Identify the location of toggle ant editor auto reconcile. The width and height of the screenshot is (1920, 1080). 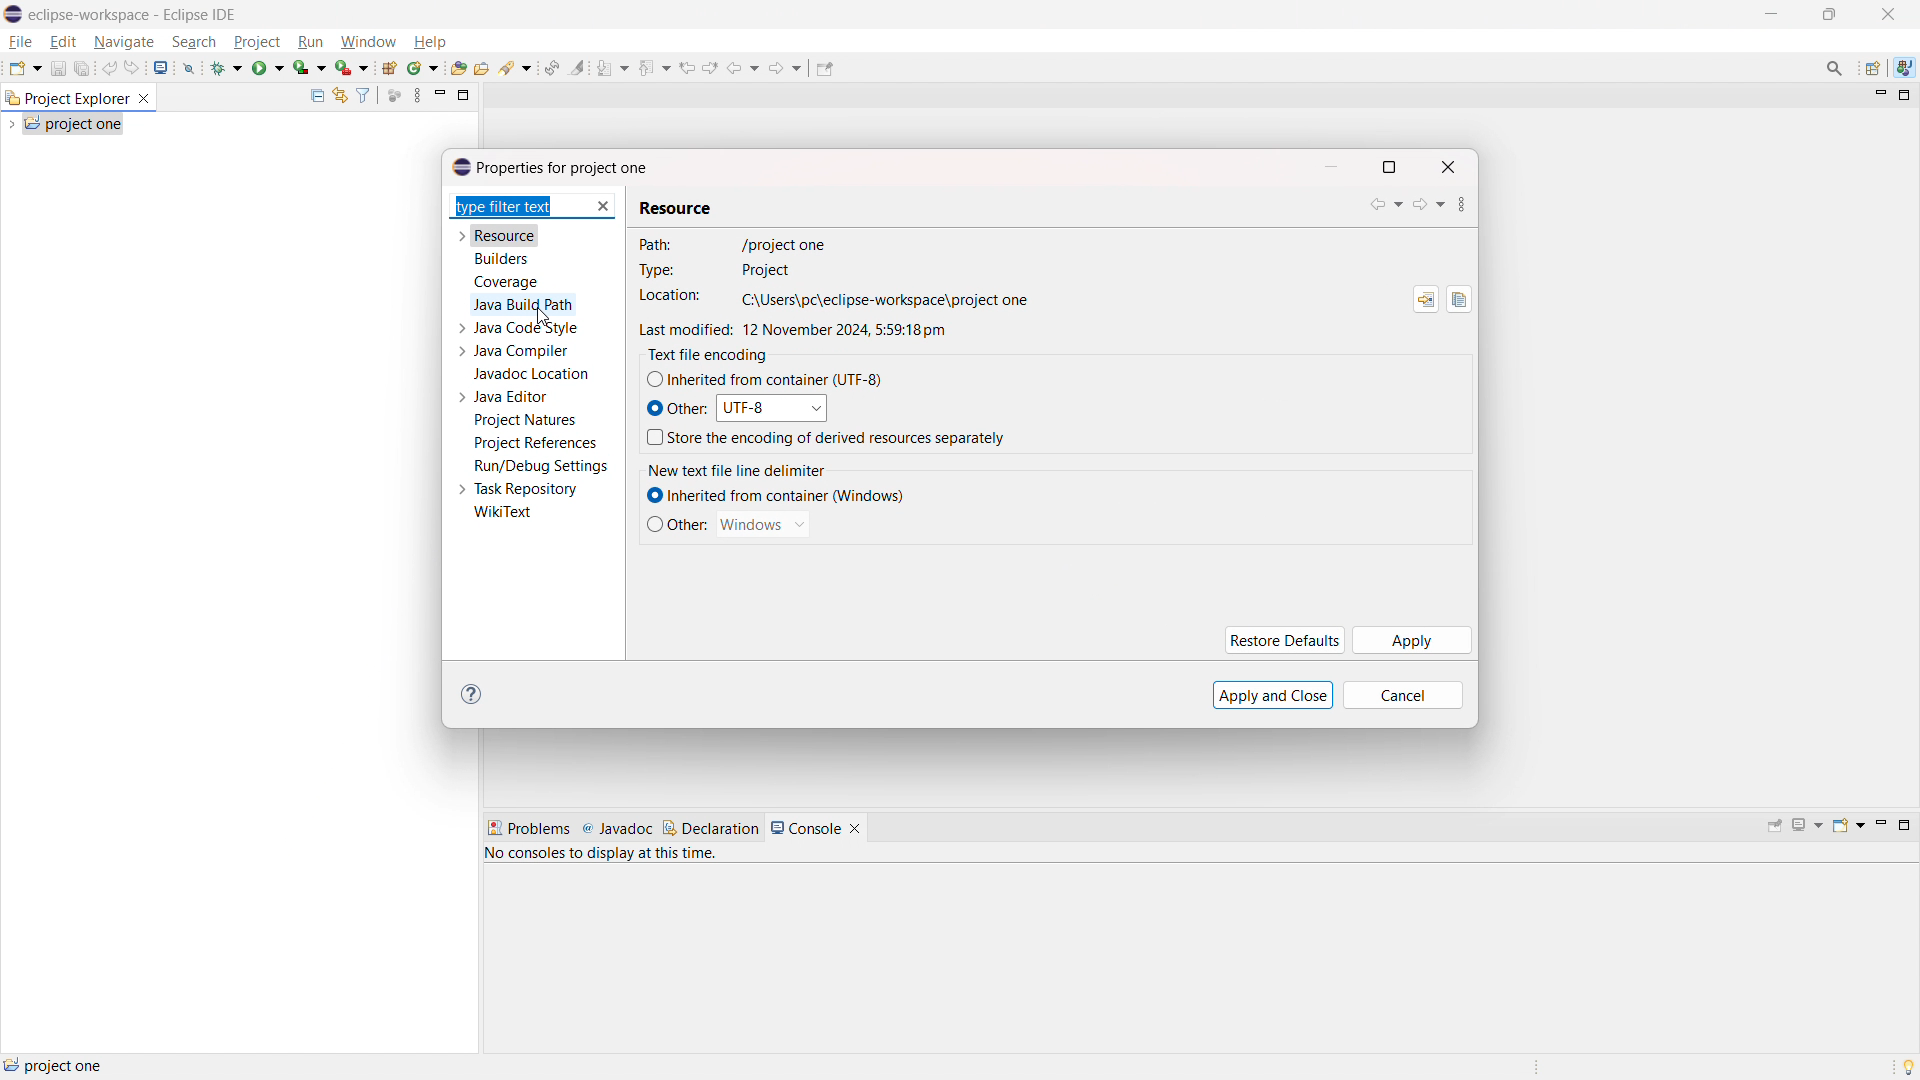
(551, 67).